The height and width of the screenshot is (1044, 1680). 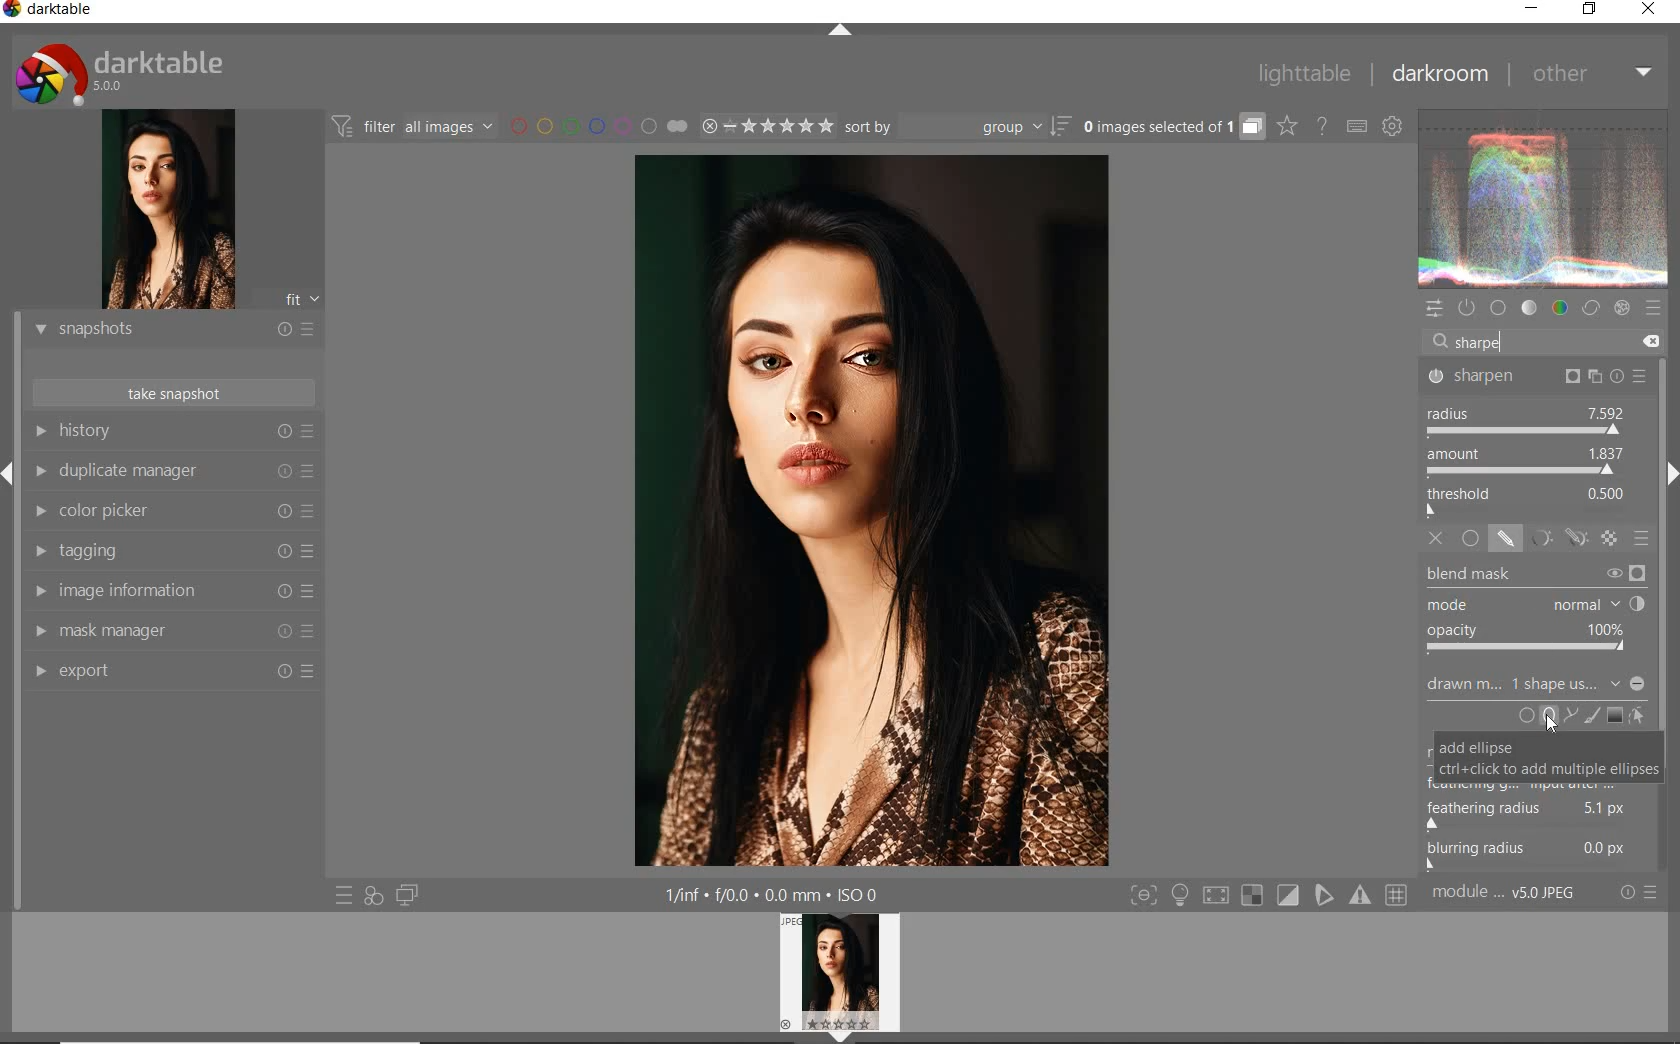 What do you see at coordinates (161, 209) in the screenshot?
I see `image preview` at bounding box center [161, 209].